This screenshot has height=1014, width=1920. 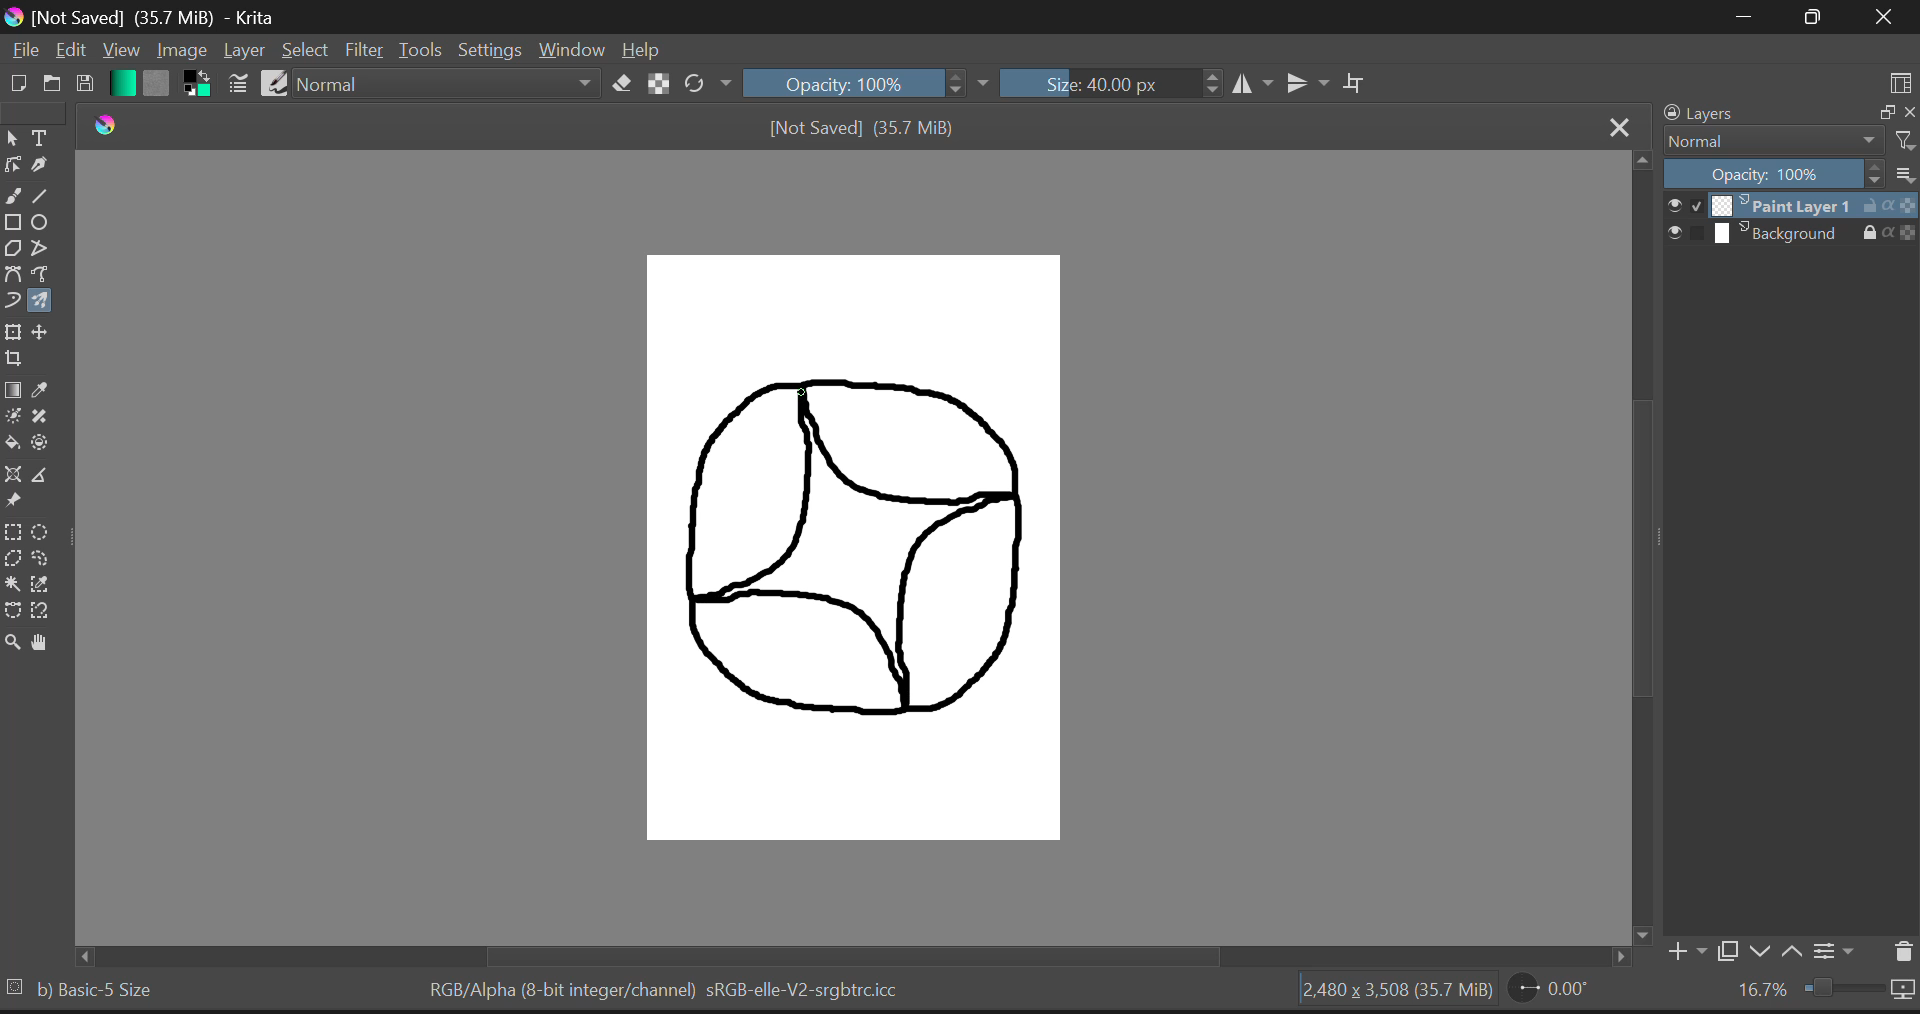 I want to click on Close, so click(x=1620, y=127).